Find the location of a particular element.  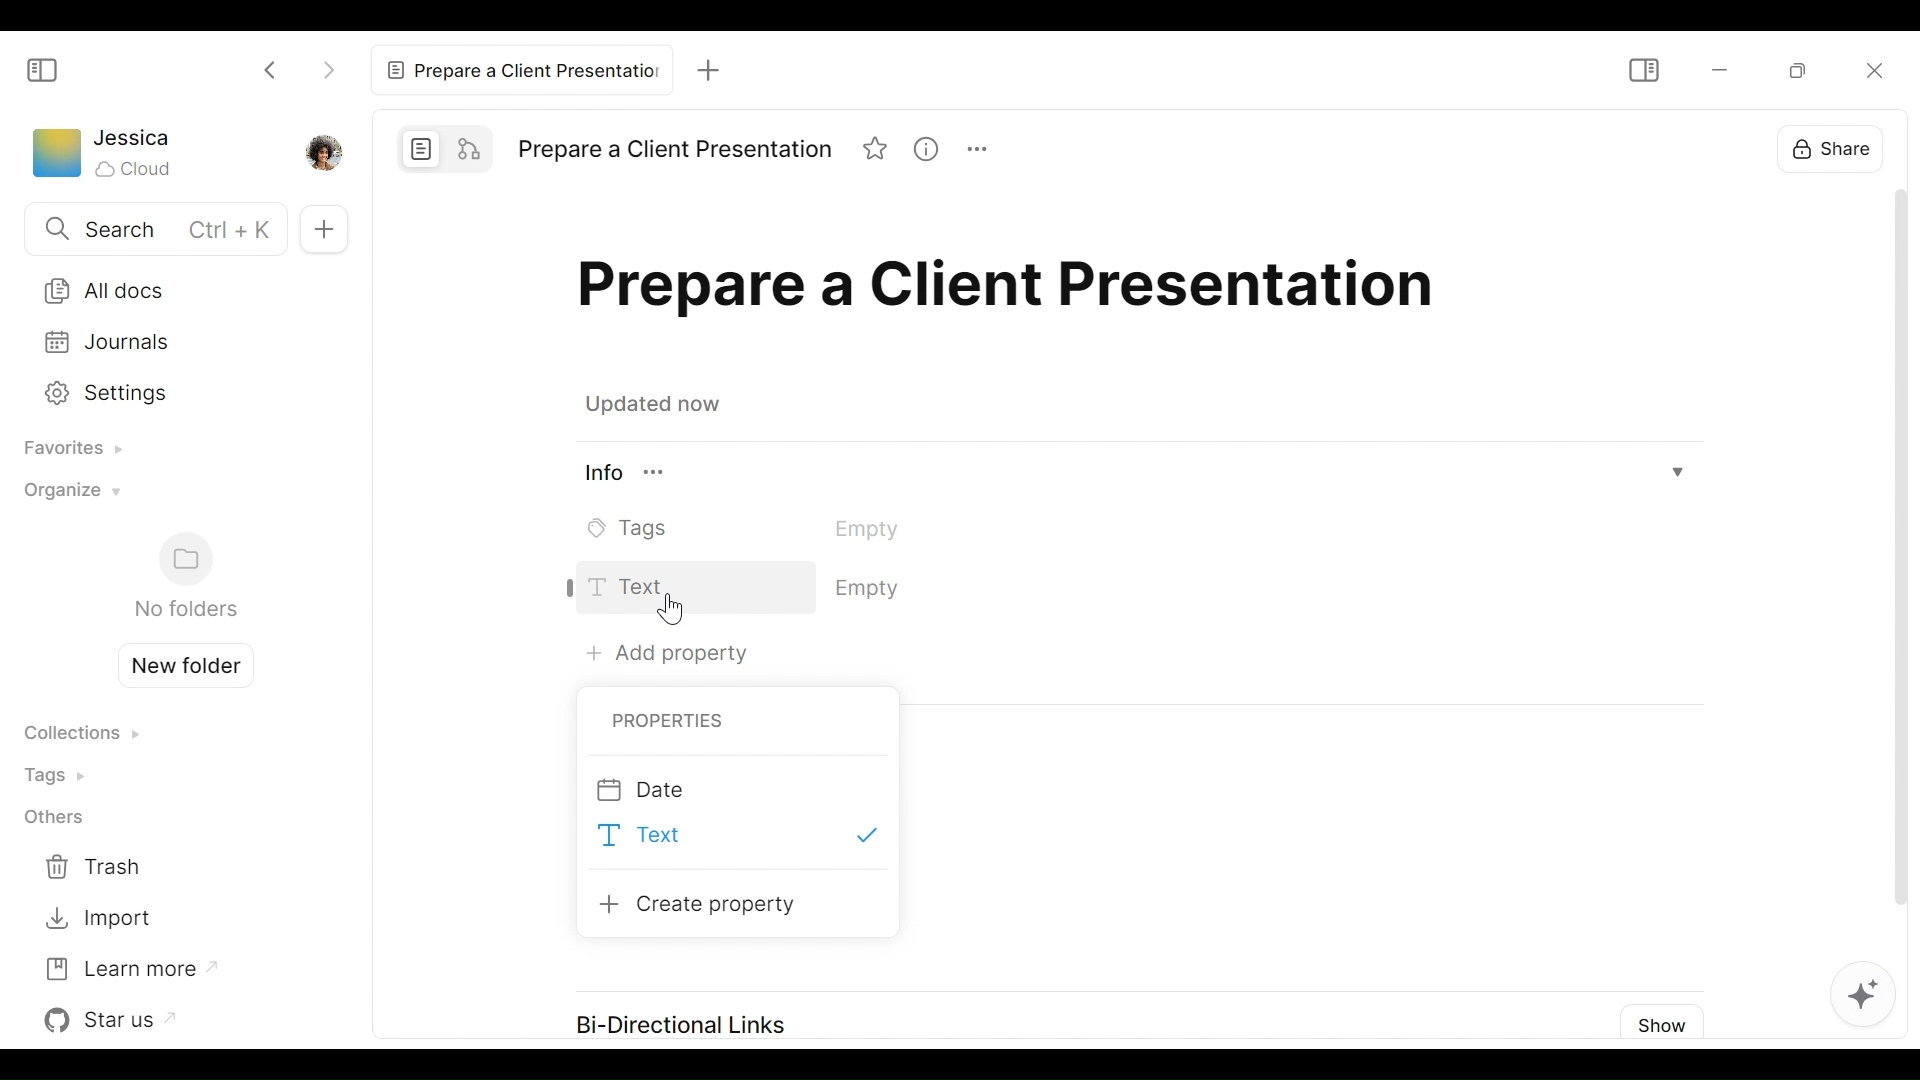

Collections is located at coordinates (81, 735).